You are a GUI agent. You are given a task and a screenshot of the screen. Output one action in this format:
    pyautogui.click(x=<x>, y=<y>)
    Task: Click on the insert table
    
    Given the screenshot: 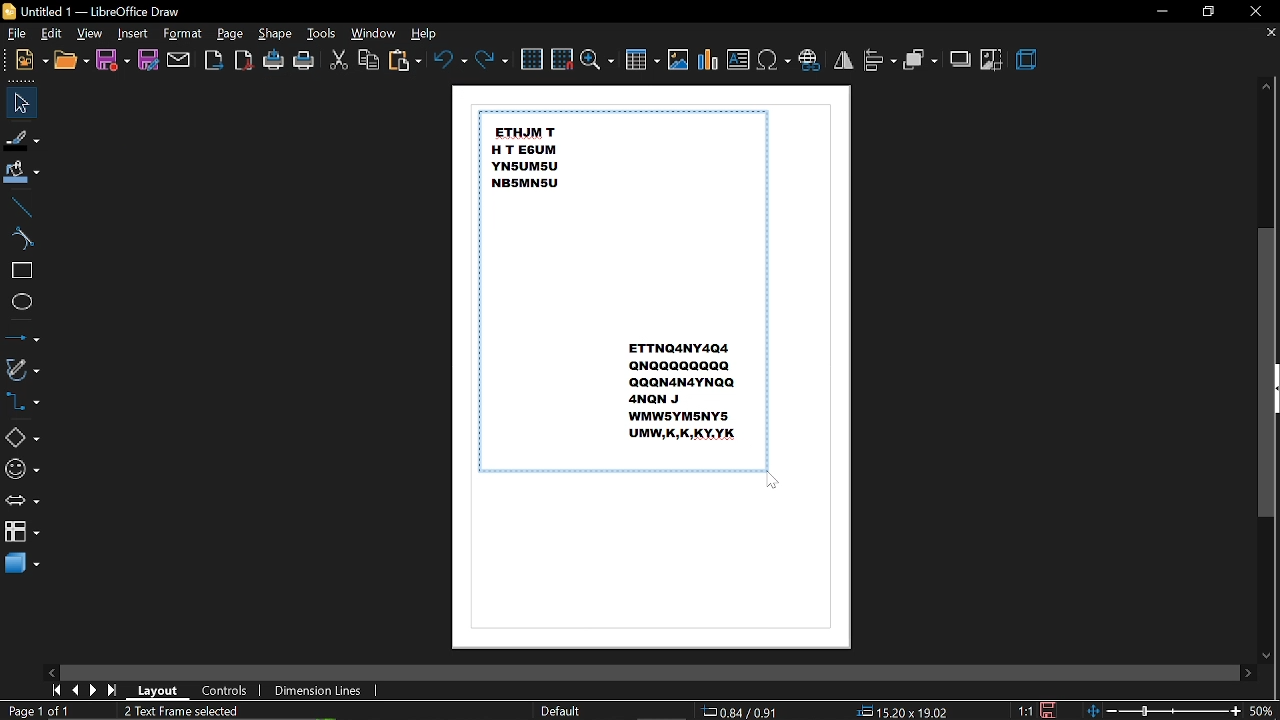 What is the action you would take?
    pyautogui.click(x=643, y=62)
    